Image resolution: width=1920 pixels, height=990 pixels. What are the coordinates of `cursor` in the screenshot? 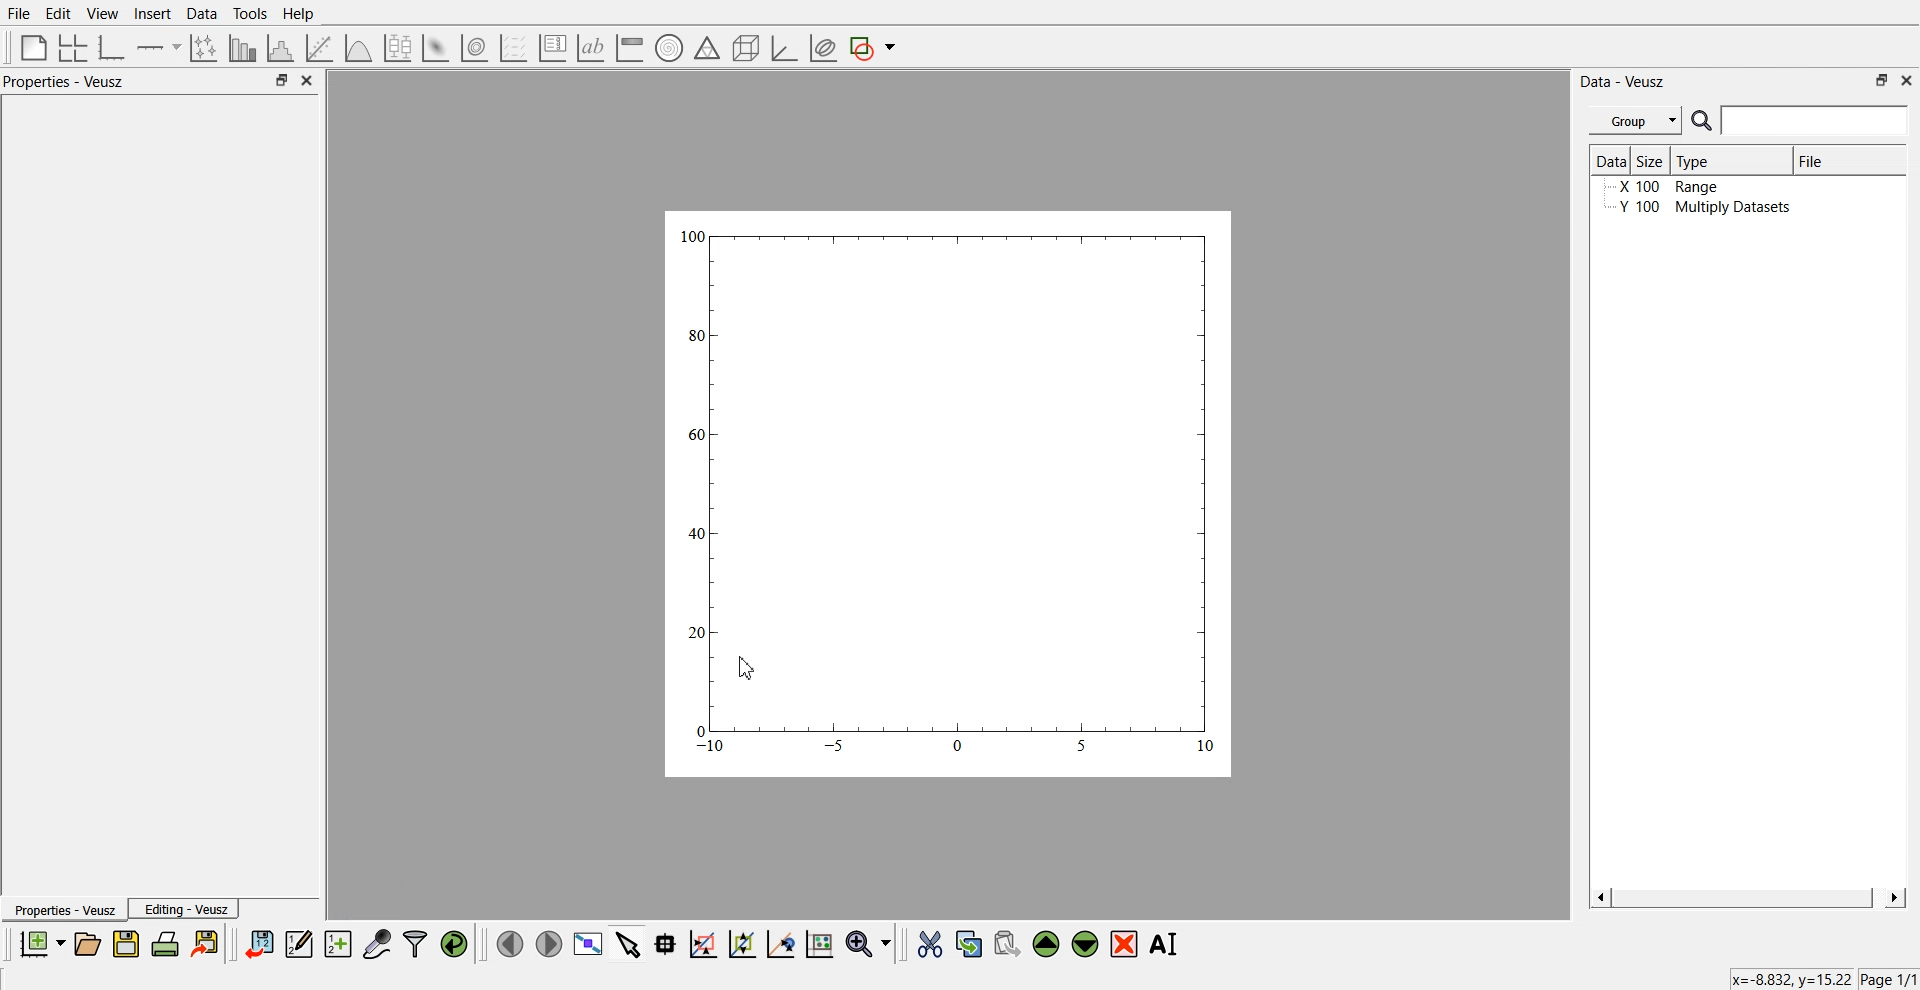 It's located at (744, 670).